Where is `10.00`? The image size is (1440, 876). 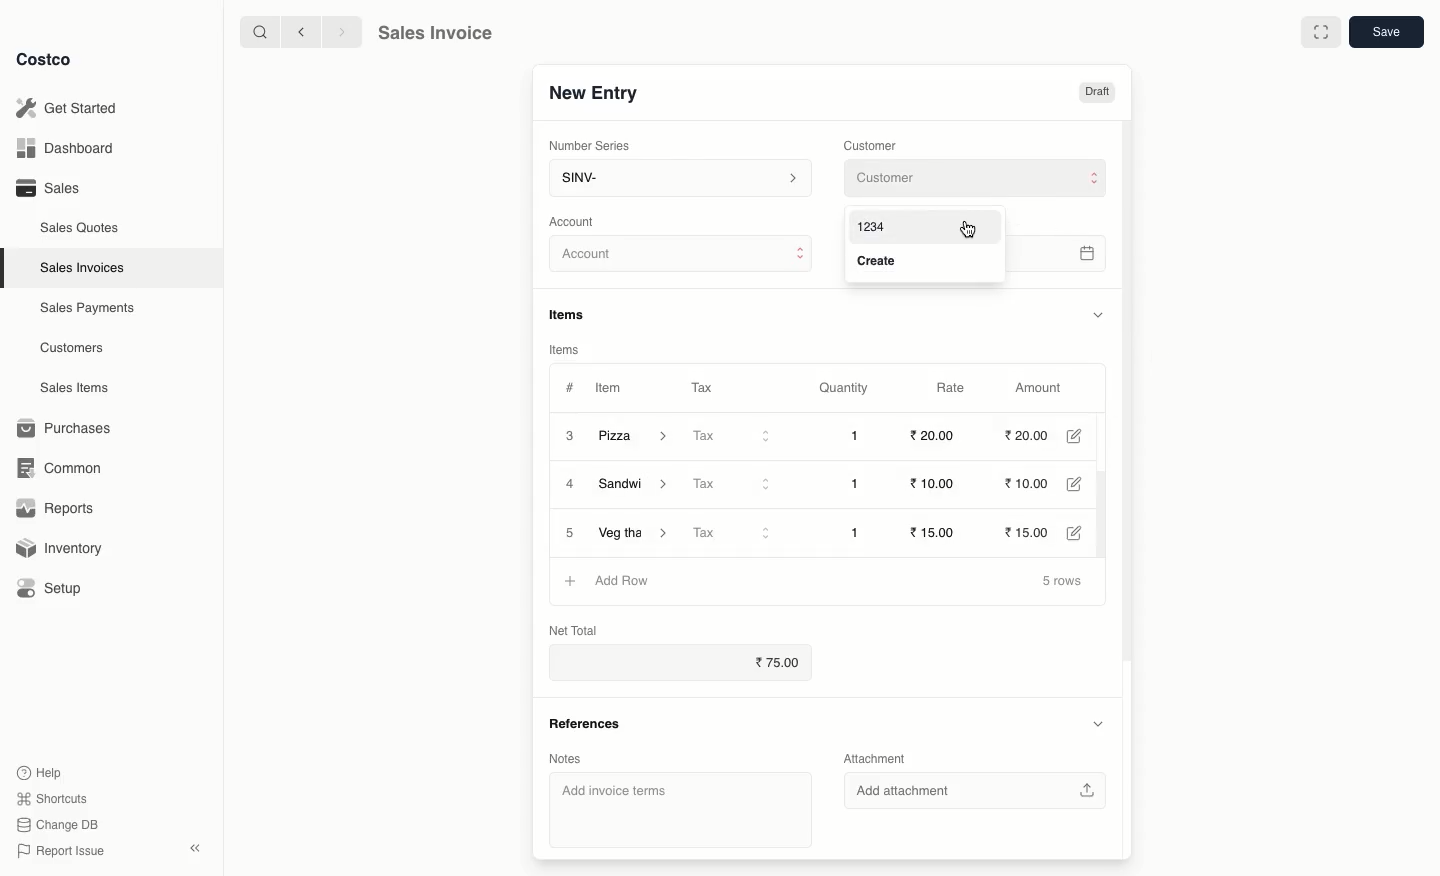
10.00 is located at coordinates (1036, 485).